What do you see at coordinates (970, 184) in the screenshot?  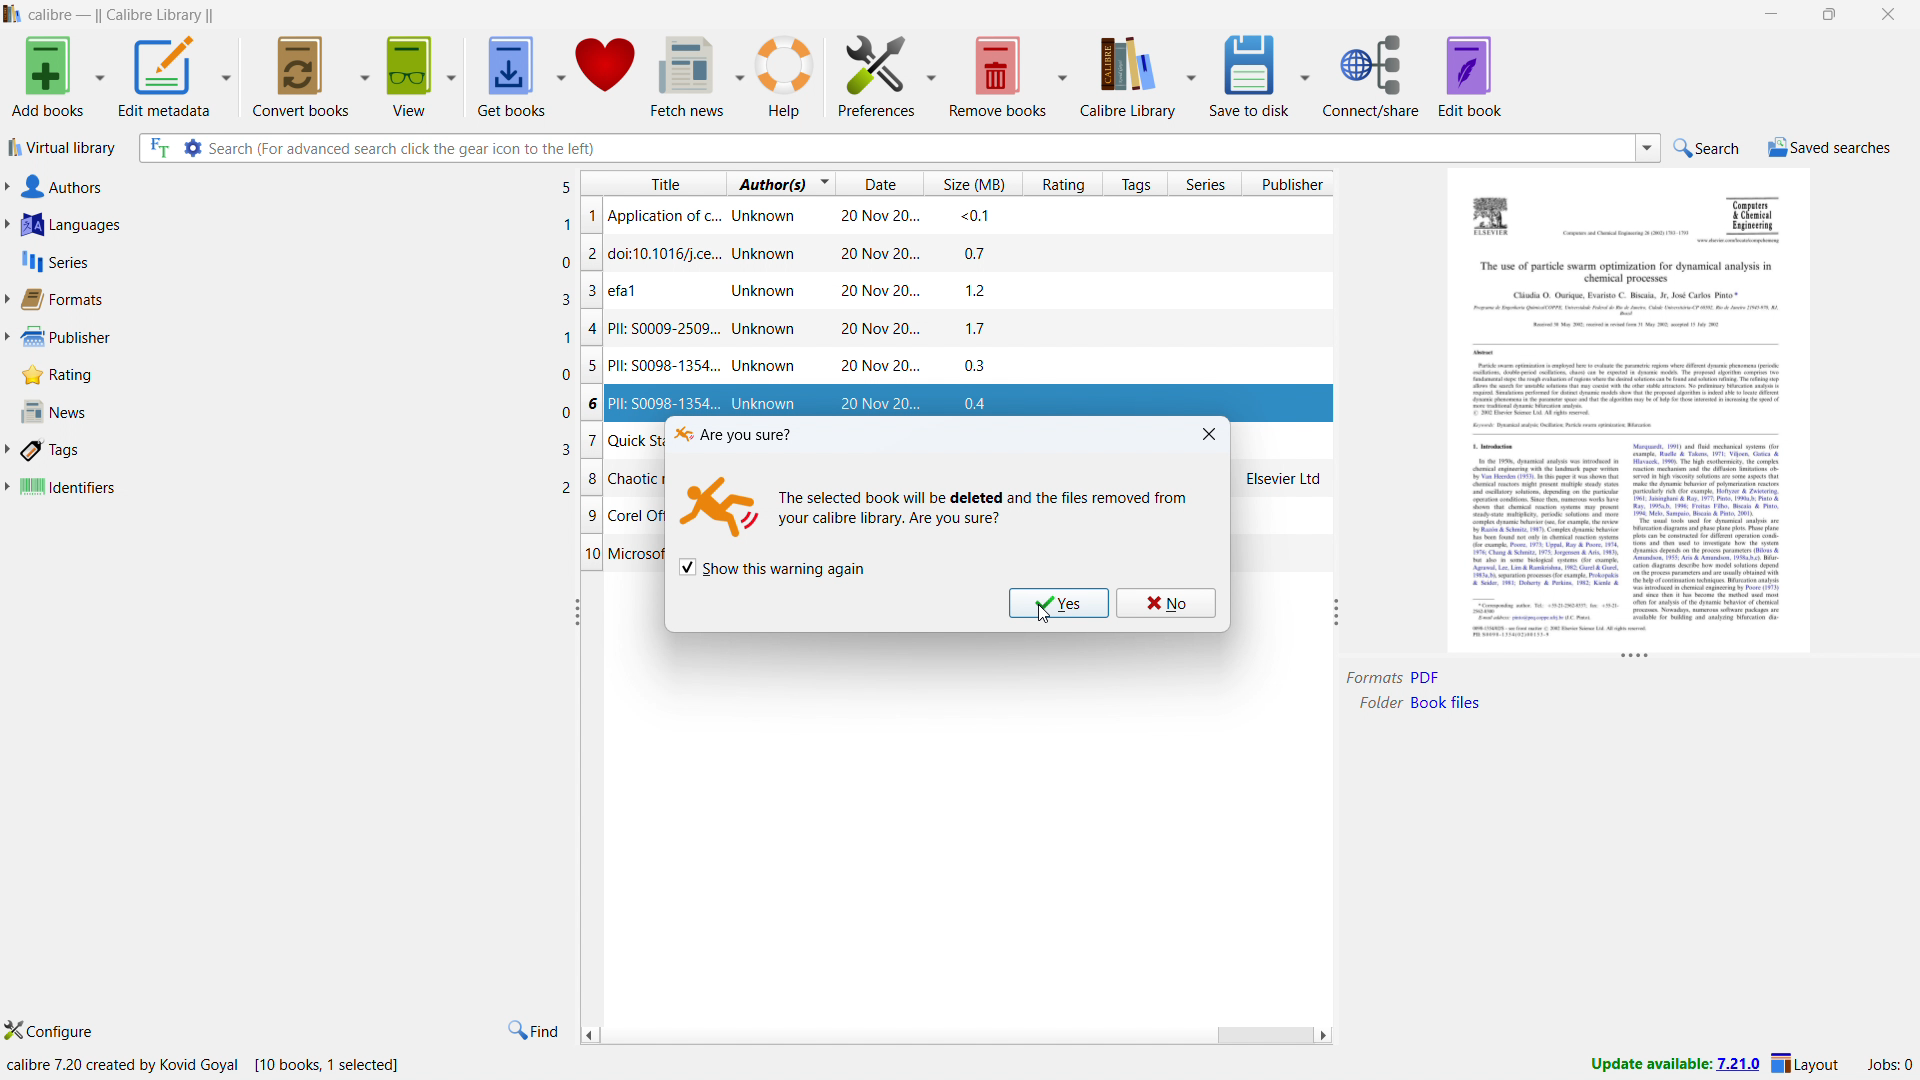 I see `sort by size` at bounding box center [970, 184].